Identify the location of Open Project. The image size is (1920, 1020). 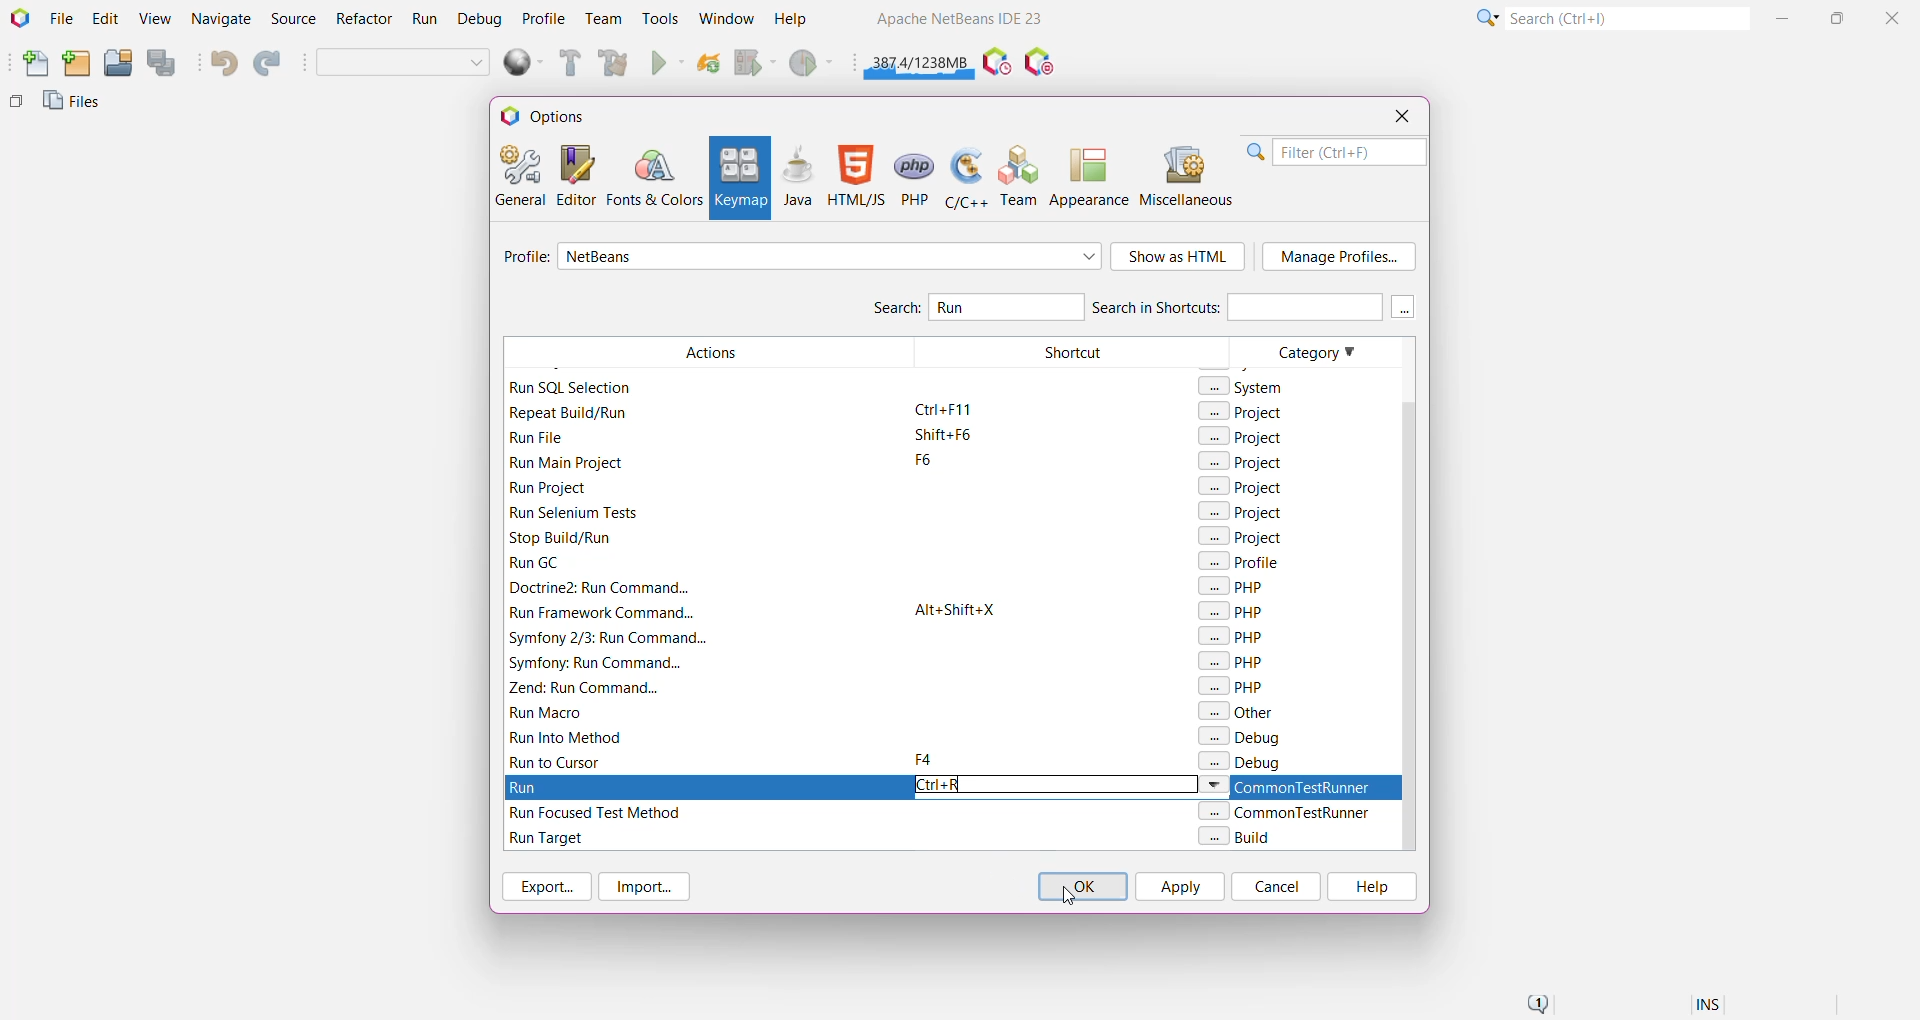
(117, 64).